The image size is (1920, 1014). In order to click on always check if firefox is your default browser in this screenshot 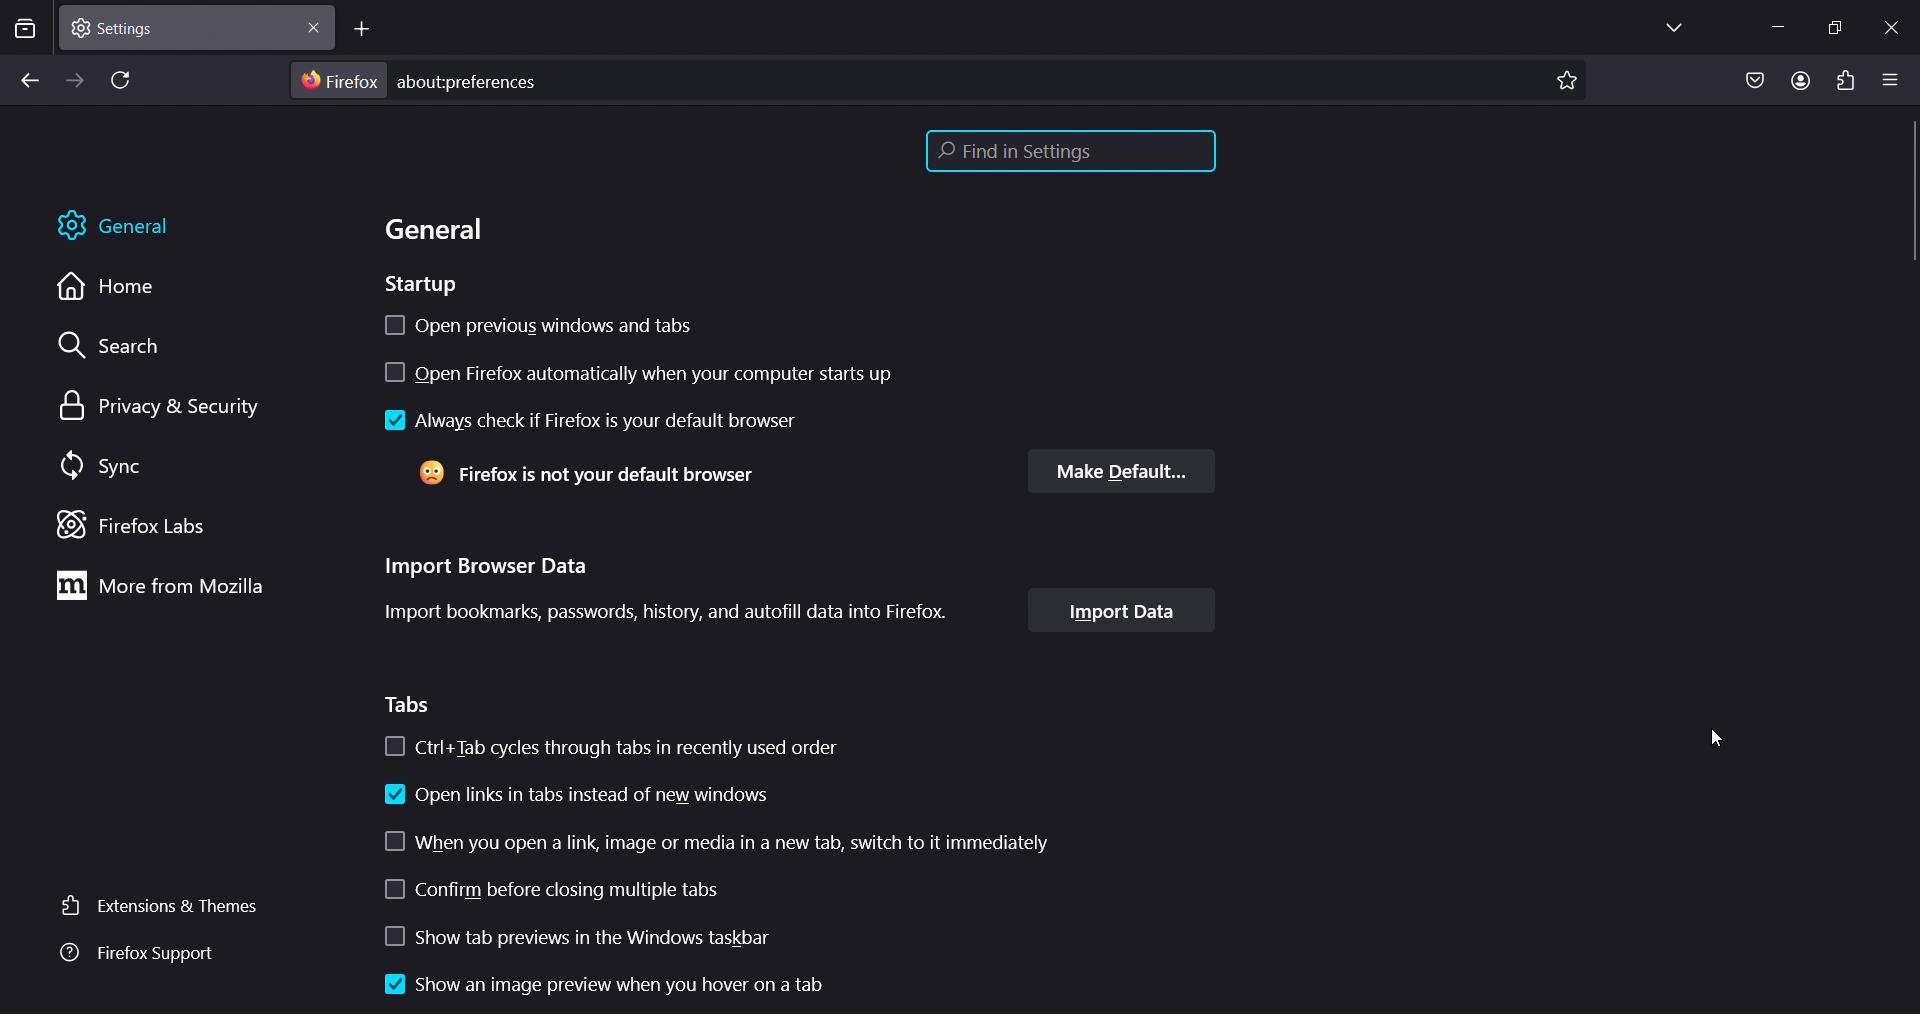, I will do `click(589, 420)`.